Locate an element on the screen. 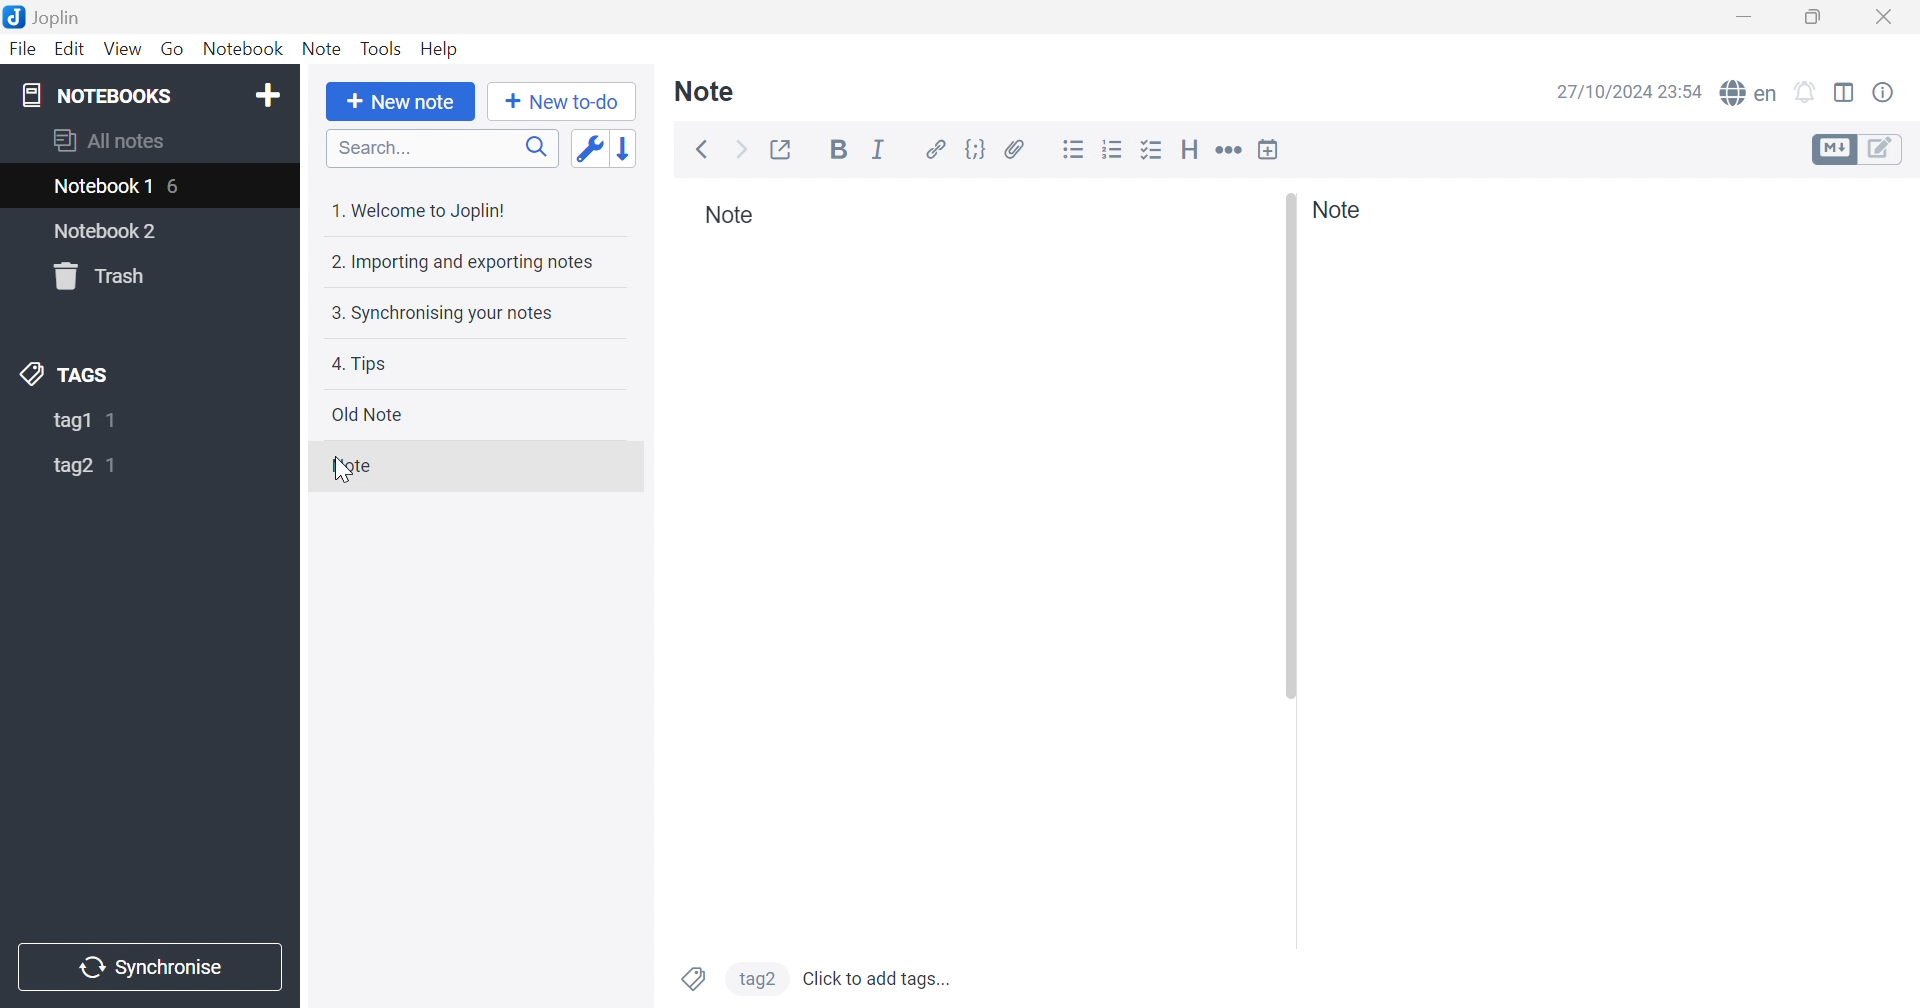 This screenshot has height=1008, width=1920. +New to-do is located at coordinates (568, 103).